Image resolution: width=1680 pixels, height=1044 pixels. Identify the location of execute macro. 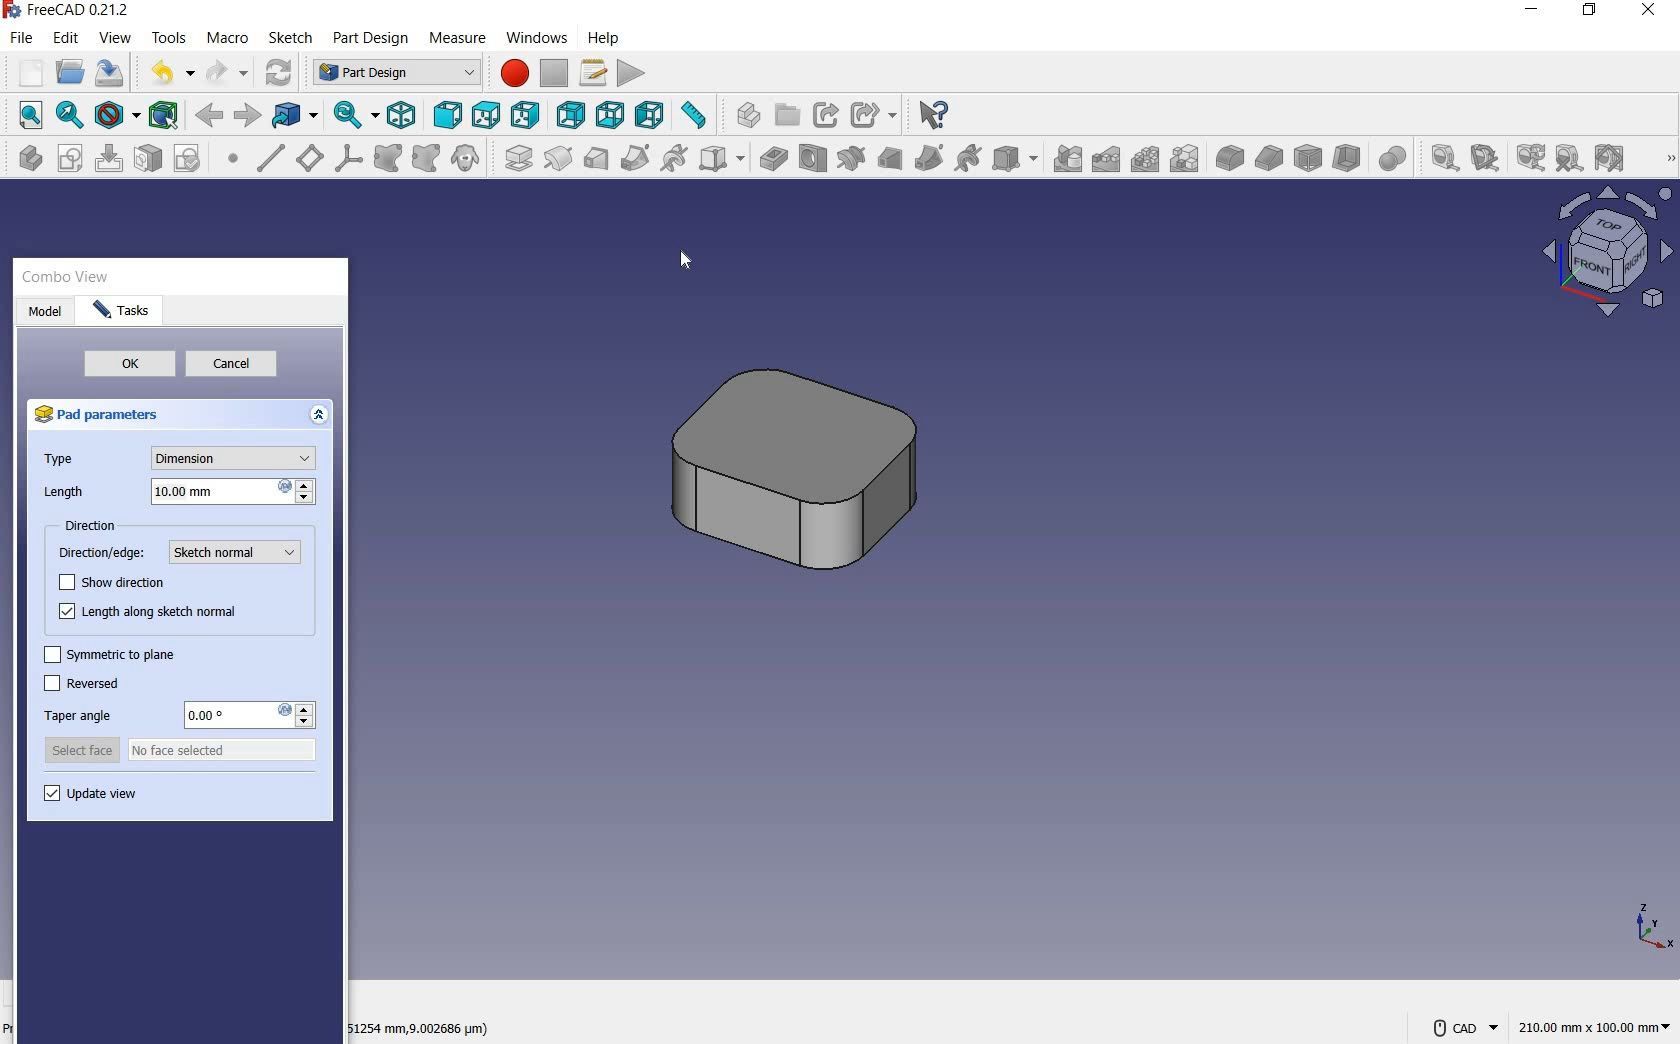
(632, 73).